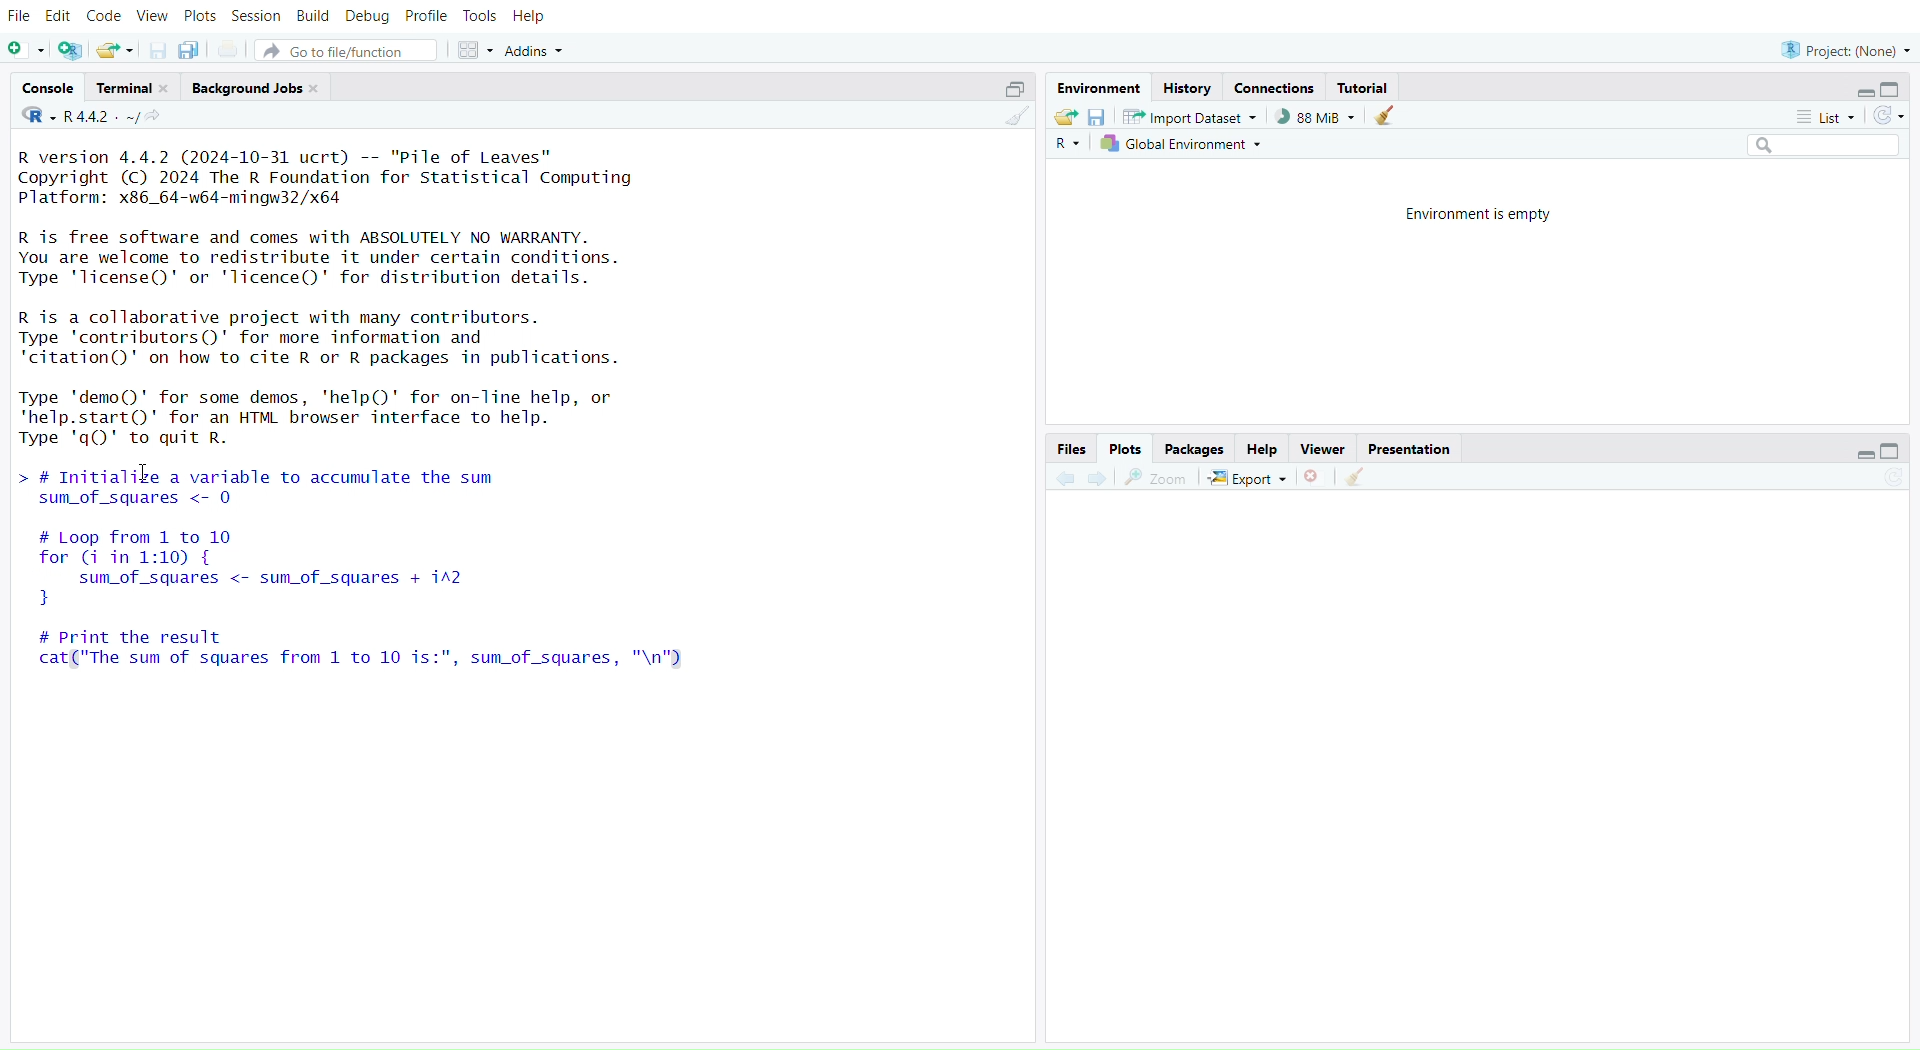 The image size is (1920, 1050). Describe the element at coordinates (1066, 146) in the screenshot. I see `R` at that location.